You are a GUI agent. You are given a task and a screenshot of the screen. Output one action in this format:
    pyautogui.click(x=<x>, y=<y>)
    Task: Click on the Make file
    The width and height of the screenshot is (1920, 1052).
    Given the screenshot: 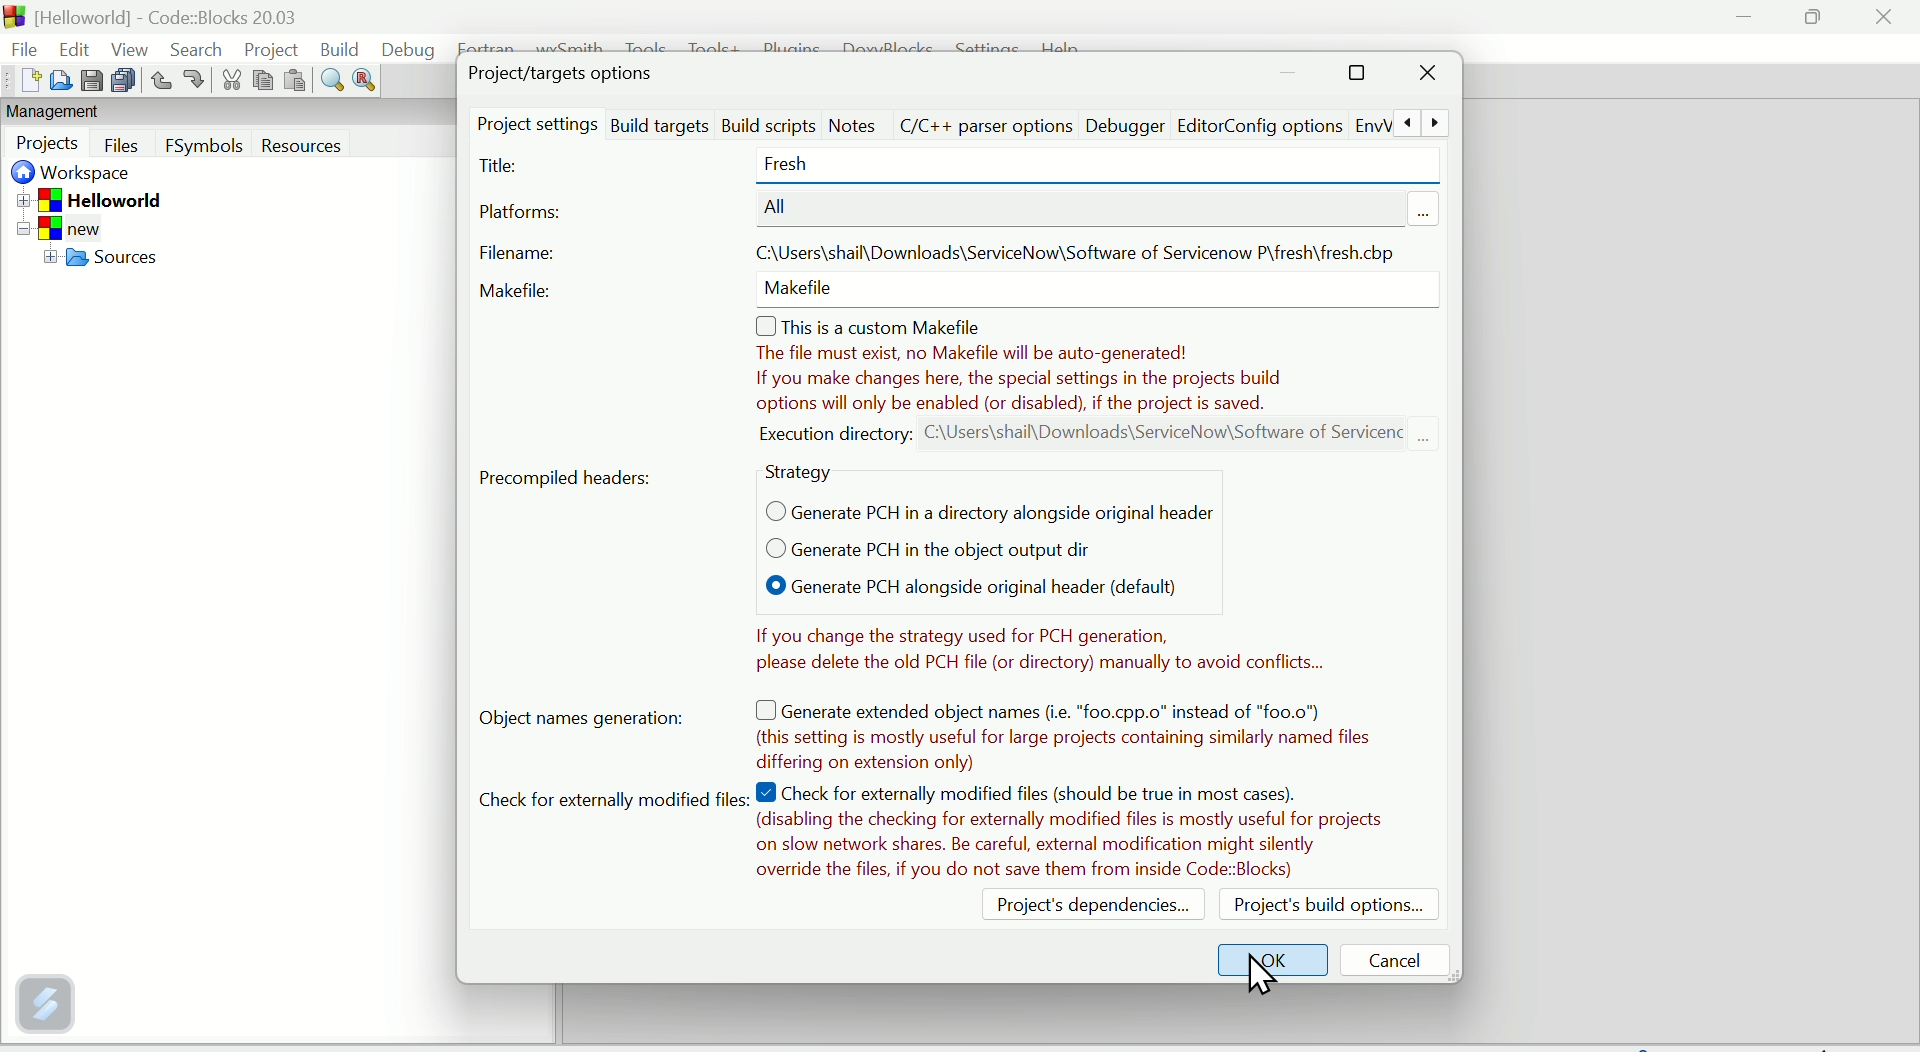 What is the action you would take?
    pyautogui.click(x=520, y=291)
    